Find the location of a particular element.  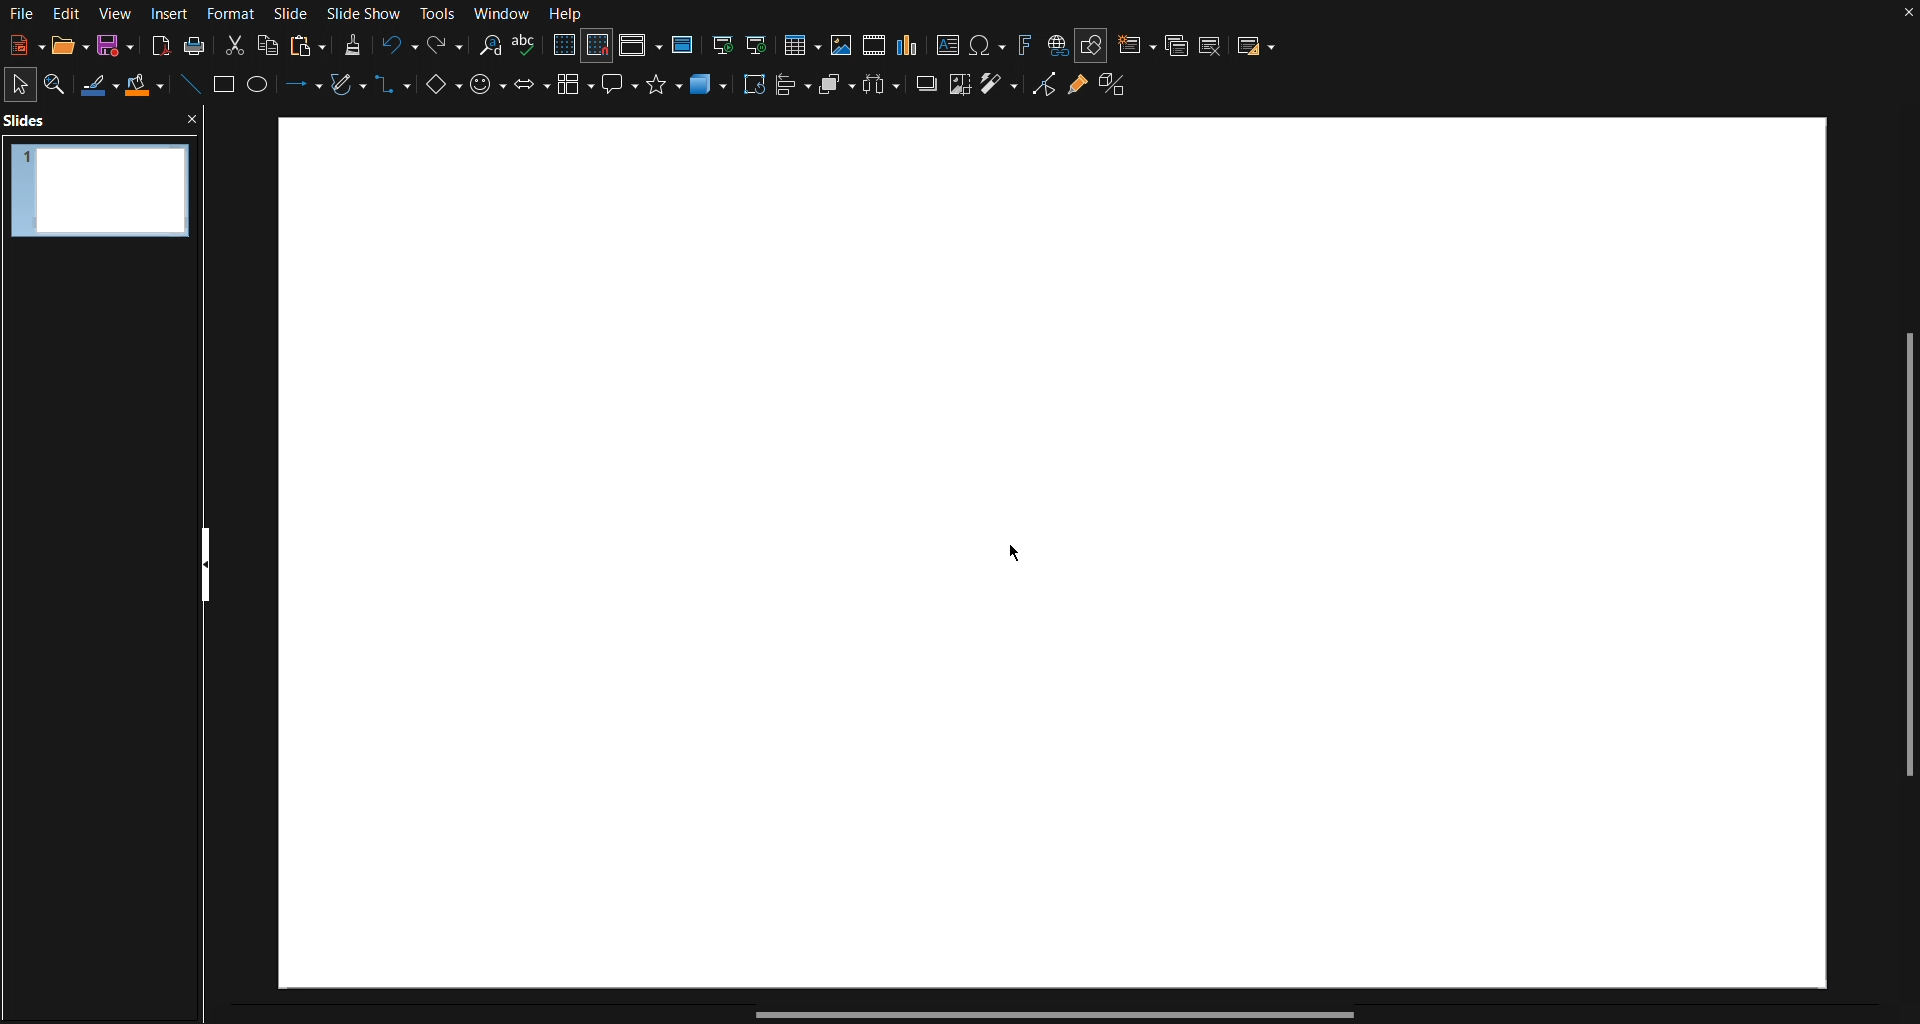

Slide Layout is located at coordinates (1258, 43).